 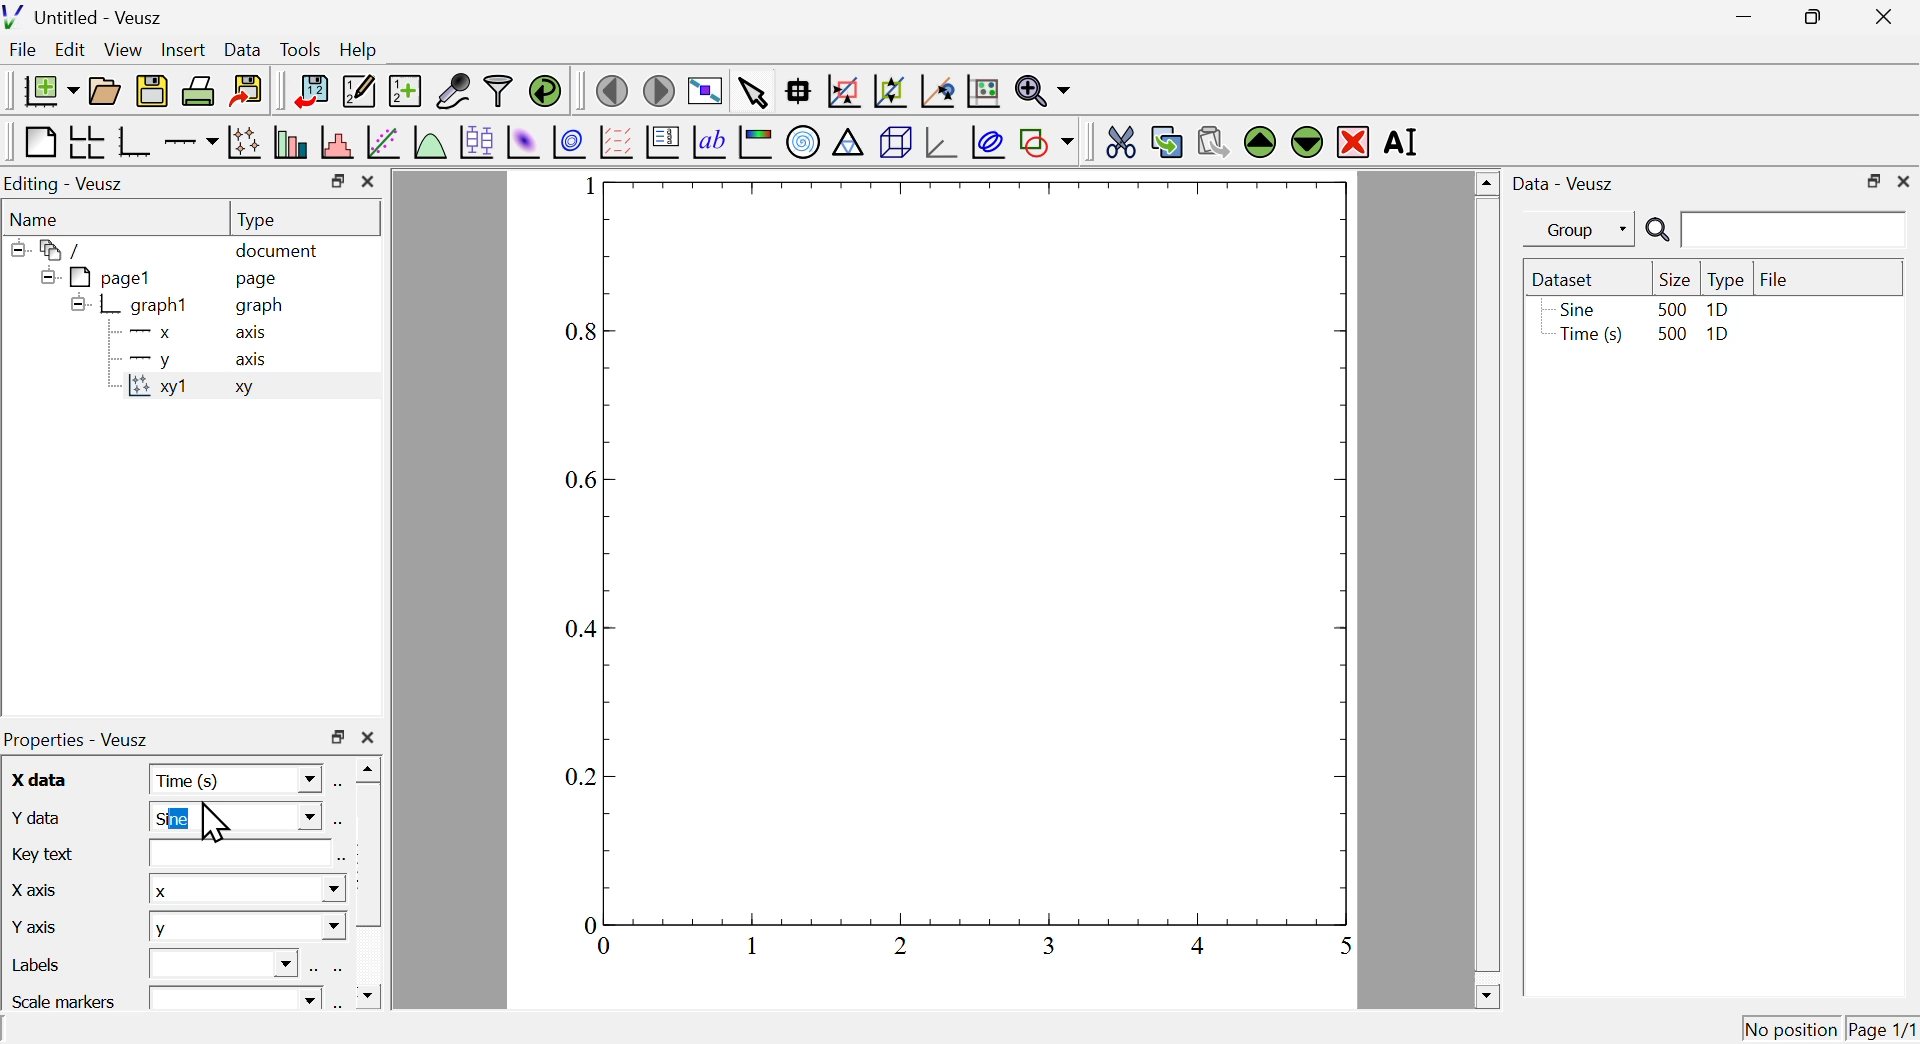 I want to click on 1, so click(x=1335, y=946).